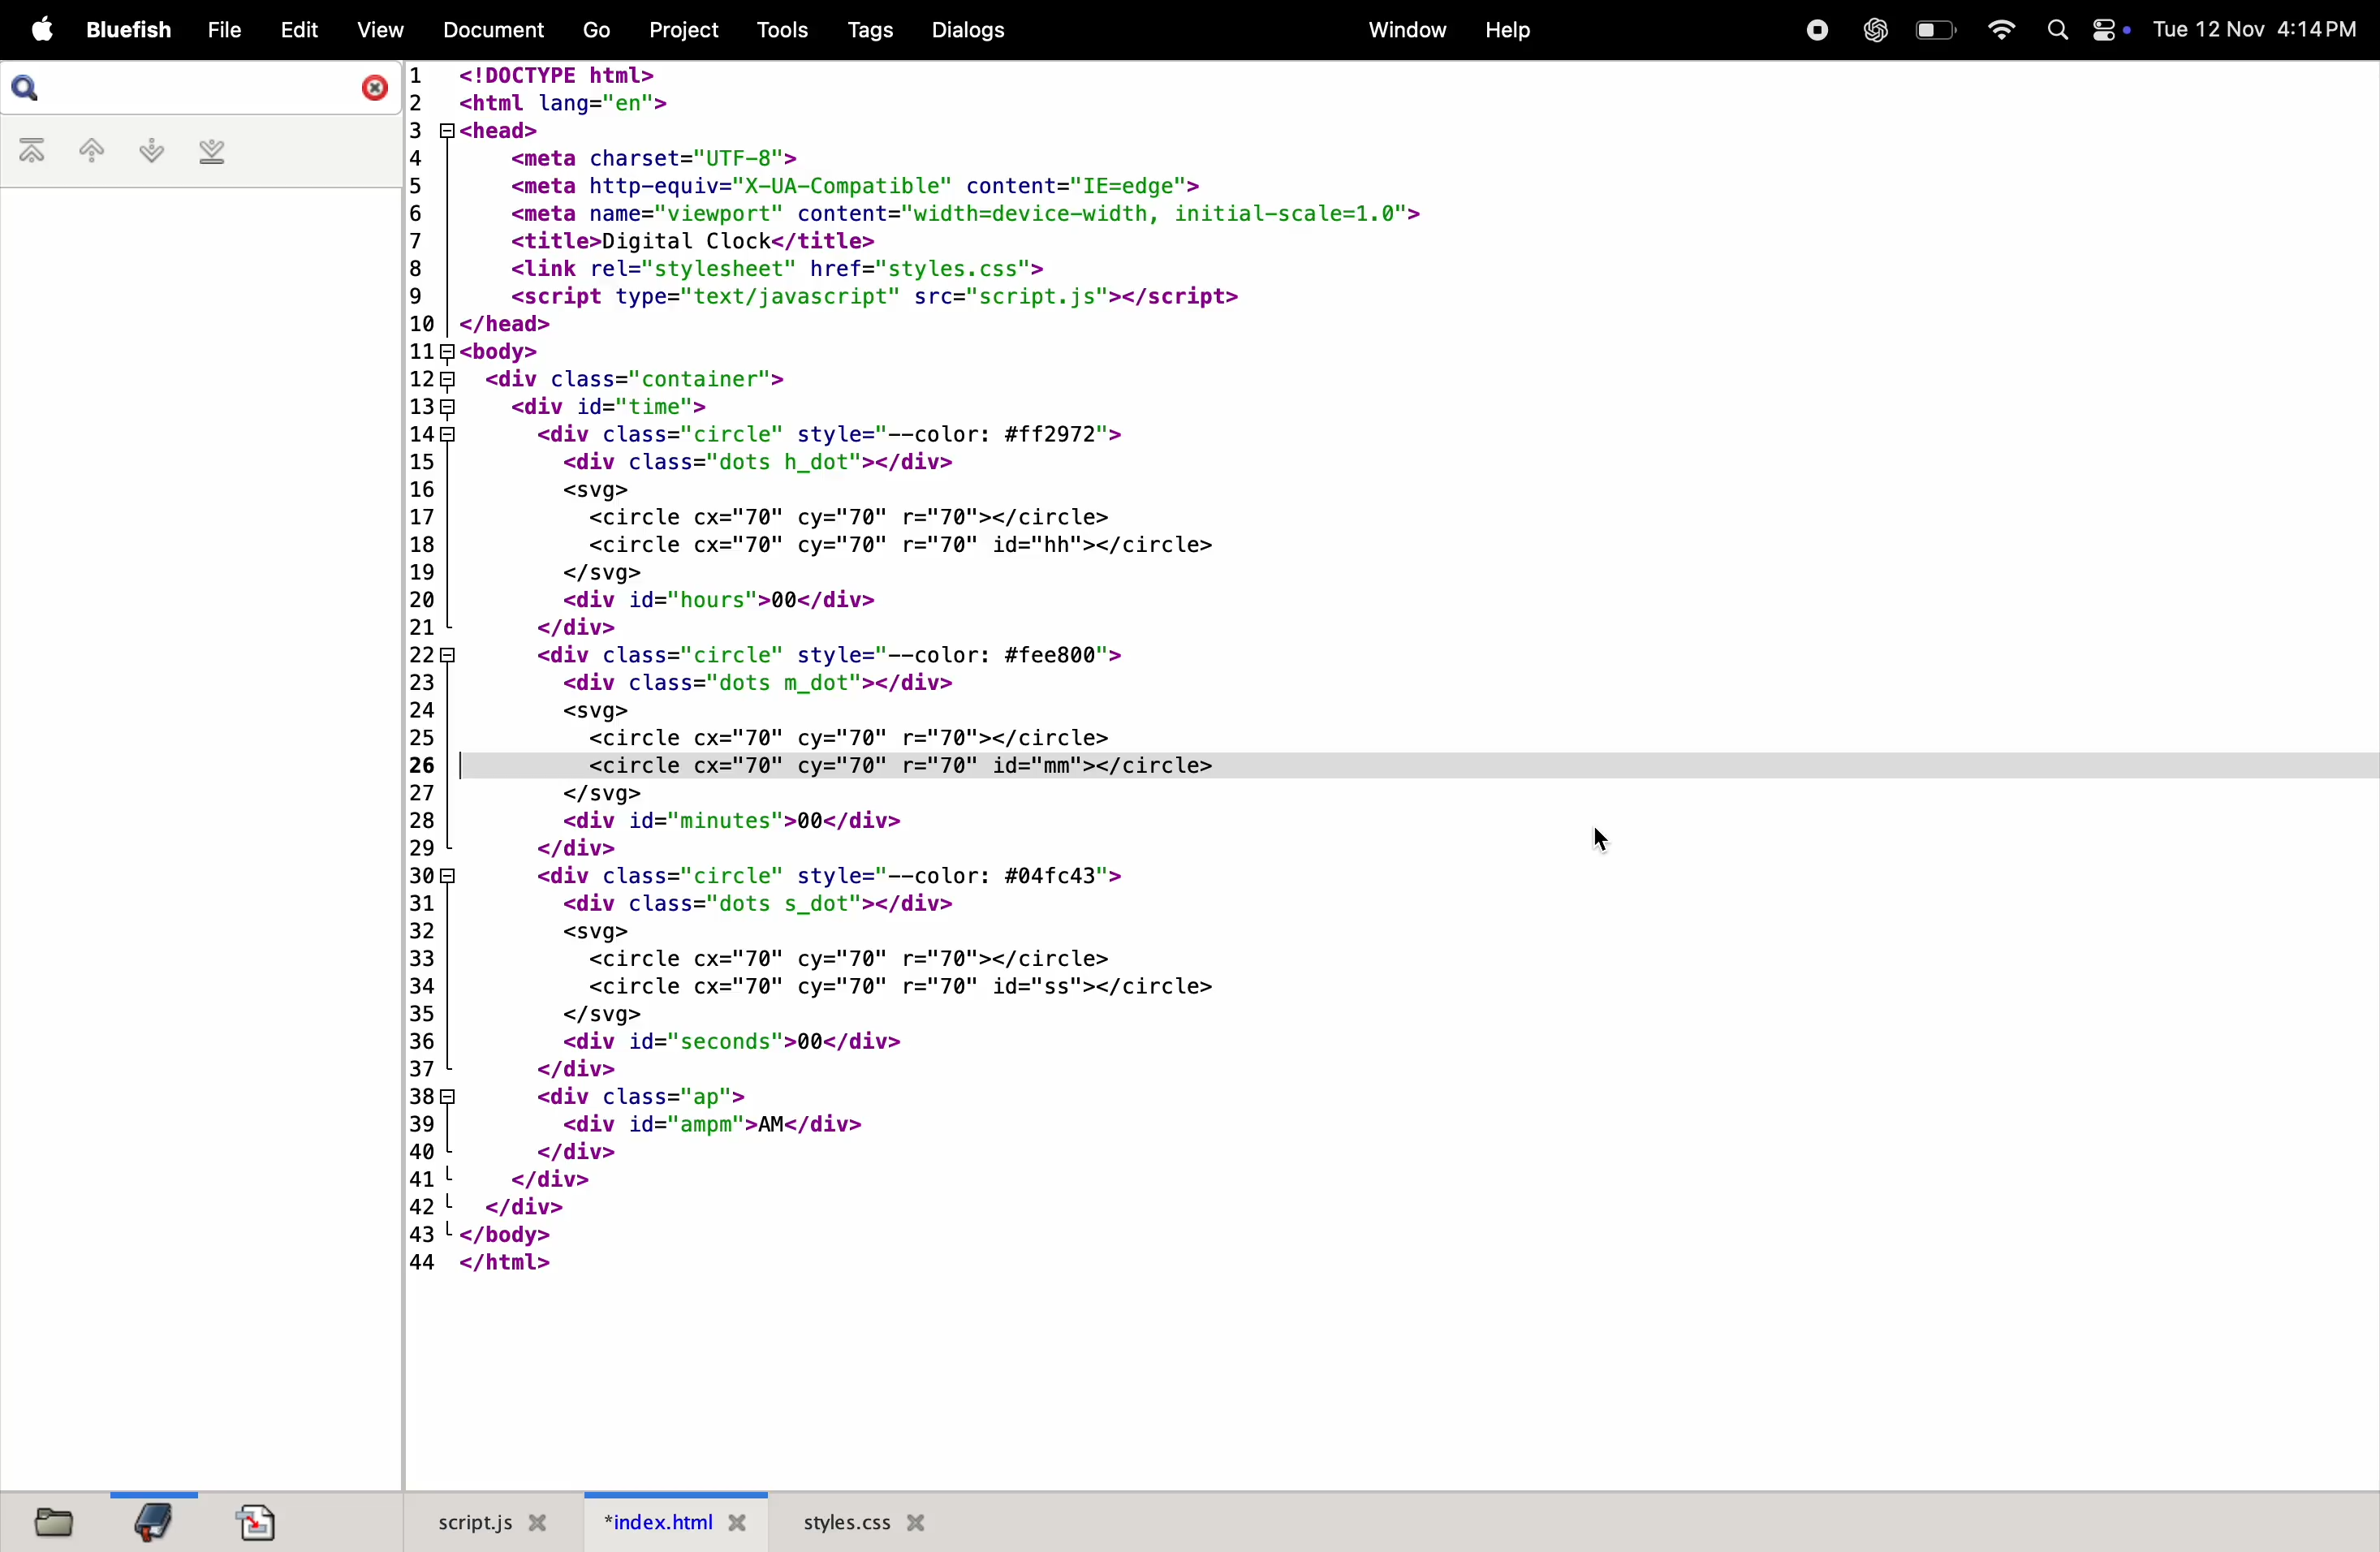  Describe the element at coordinates (1814, 31) in the screenshot. I see `record` at that location.